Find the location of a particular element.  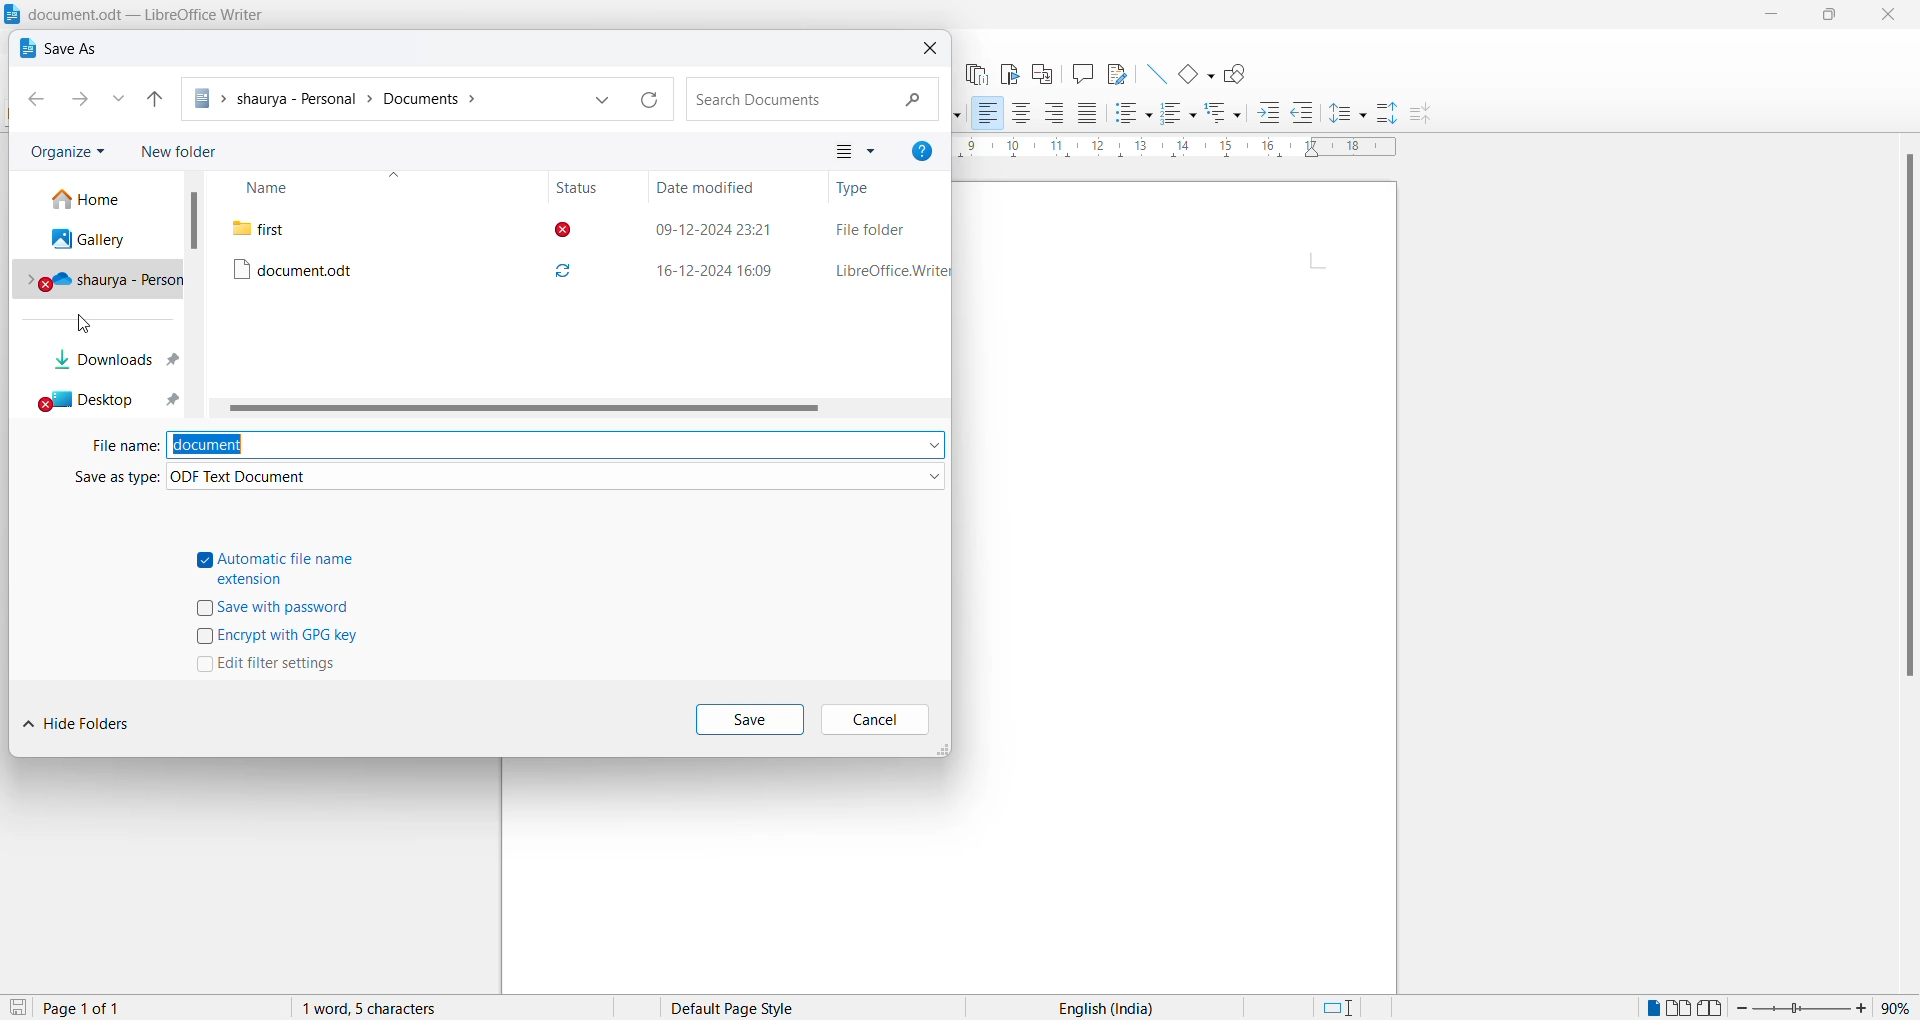

automatic file name extenstion checkbox is located at coordinates (287, 566).